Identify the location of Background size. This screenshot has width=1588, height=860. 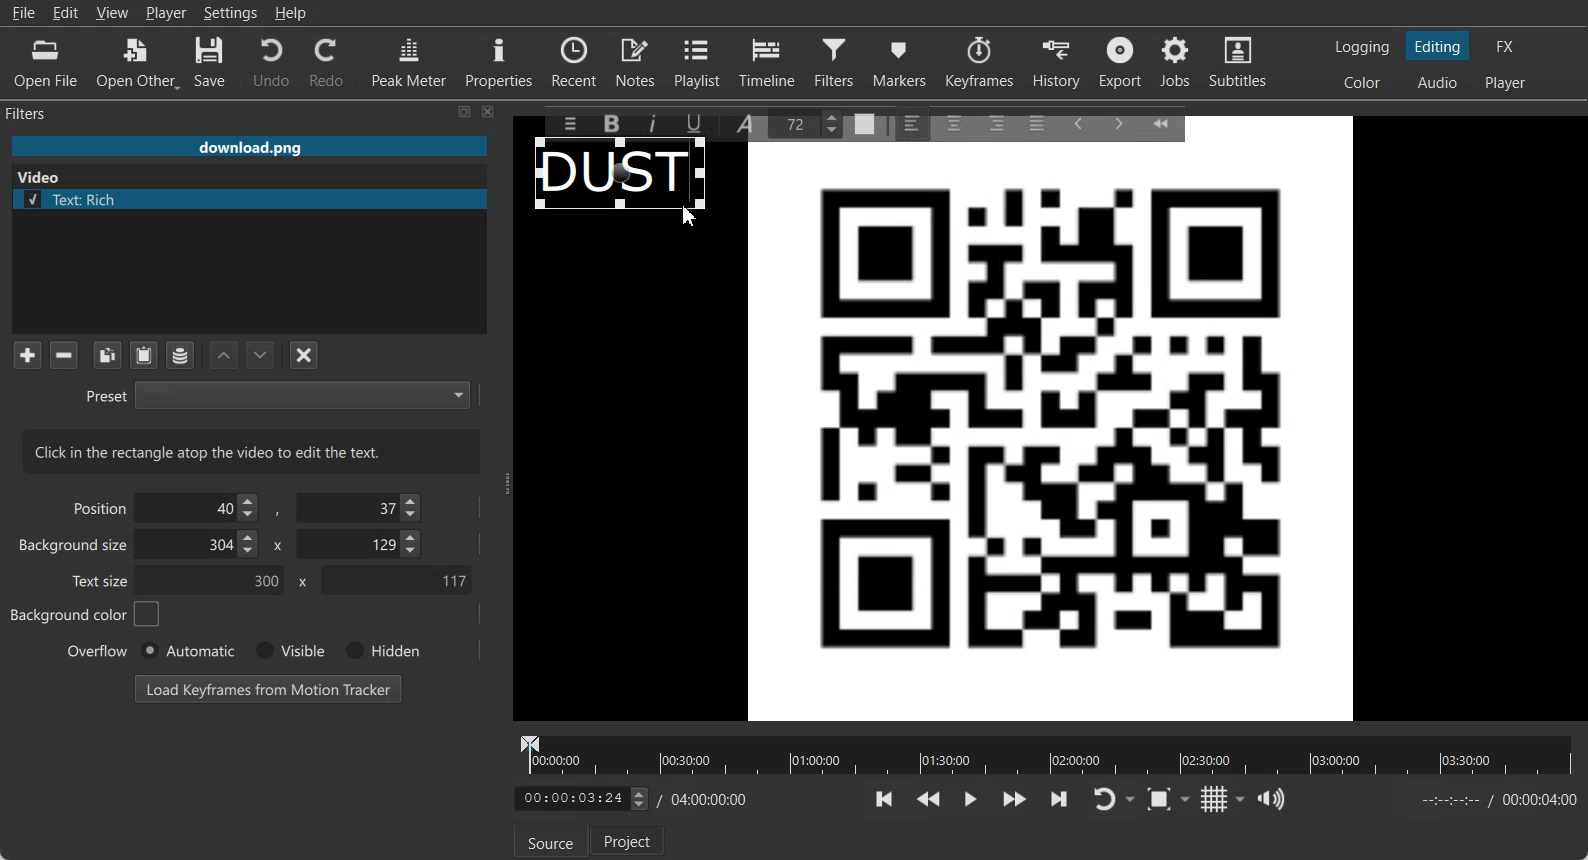
(75, 549).